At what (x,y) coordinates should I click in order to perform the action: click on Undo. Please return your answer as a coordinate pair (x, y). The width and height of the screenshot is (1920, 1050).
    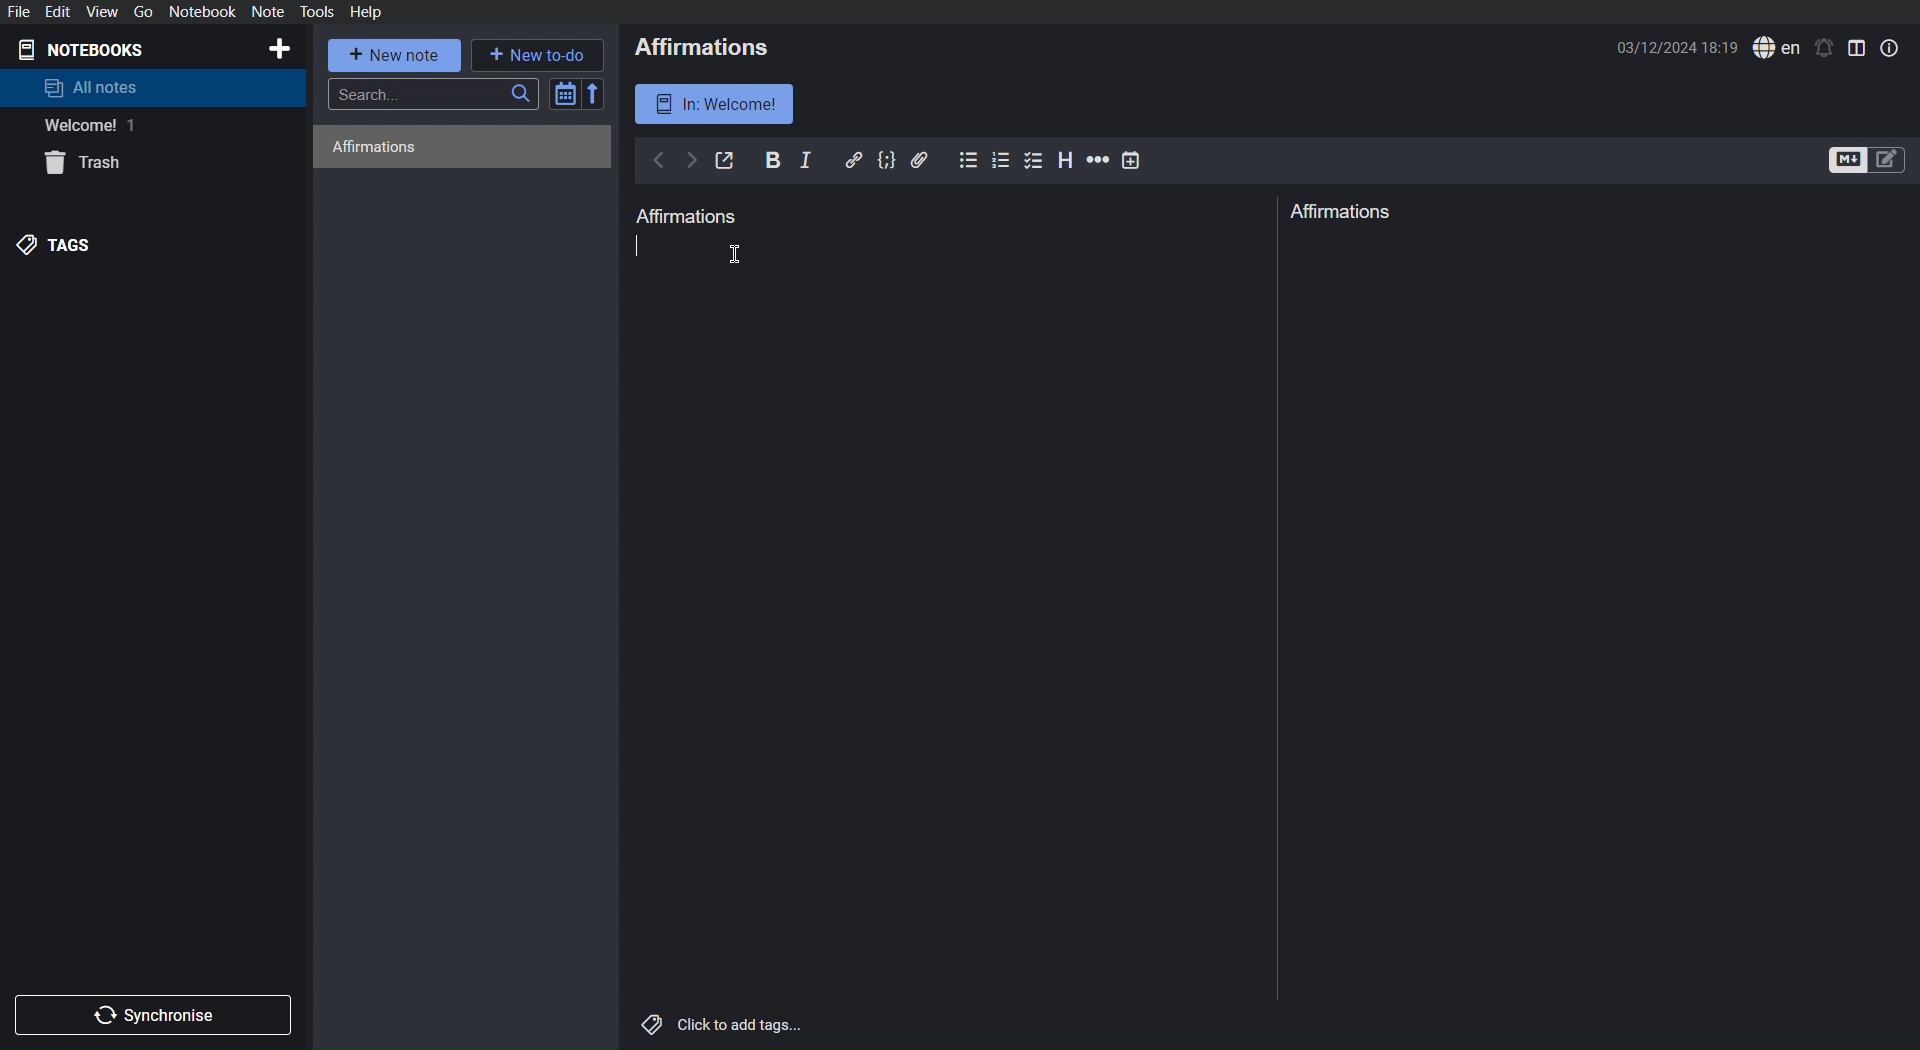
    Looking at the image, I should click on (658, 162).